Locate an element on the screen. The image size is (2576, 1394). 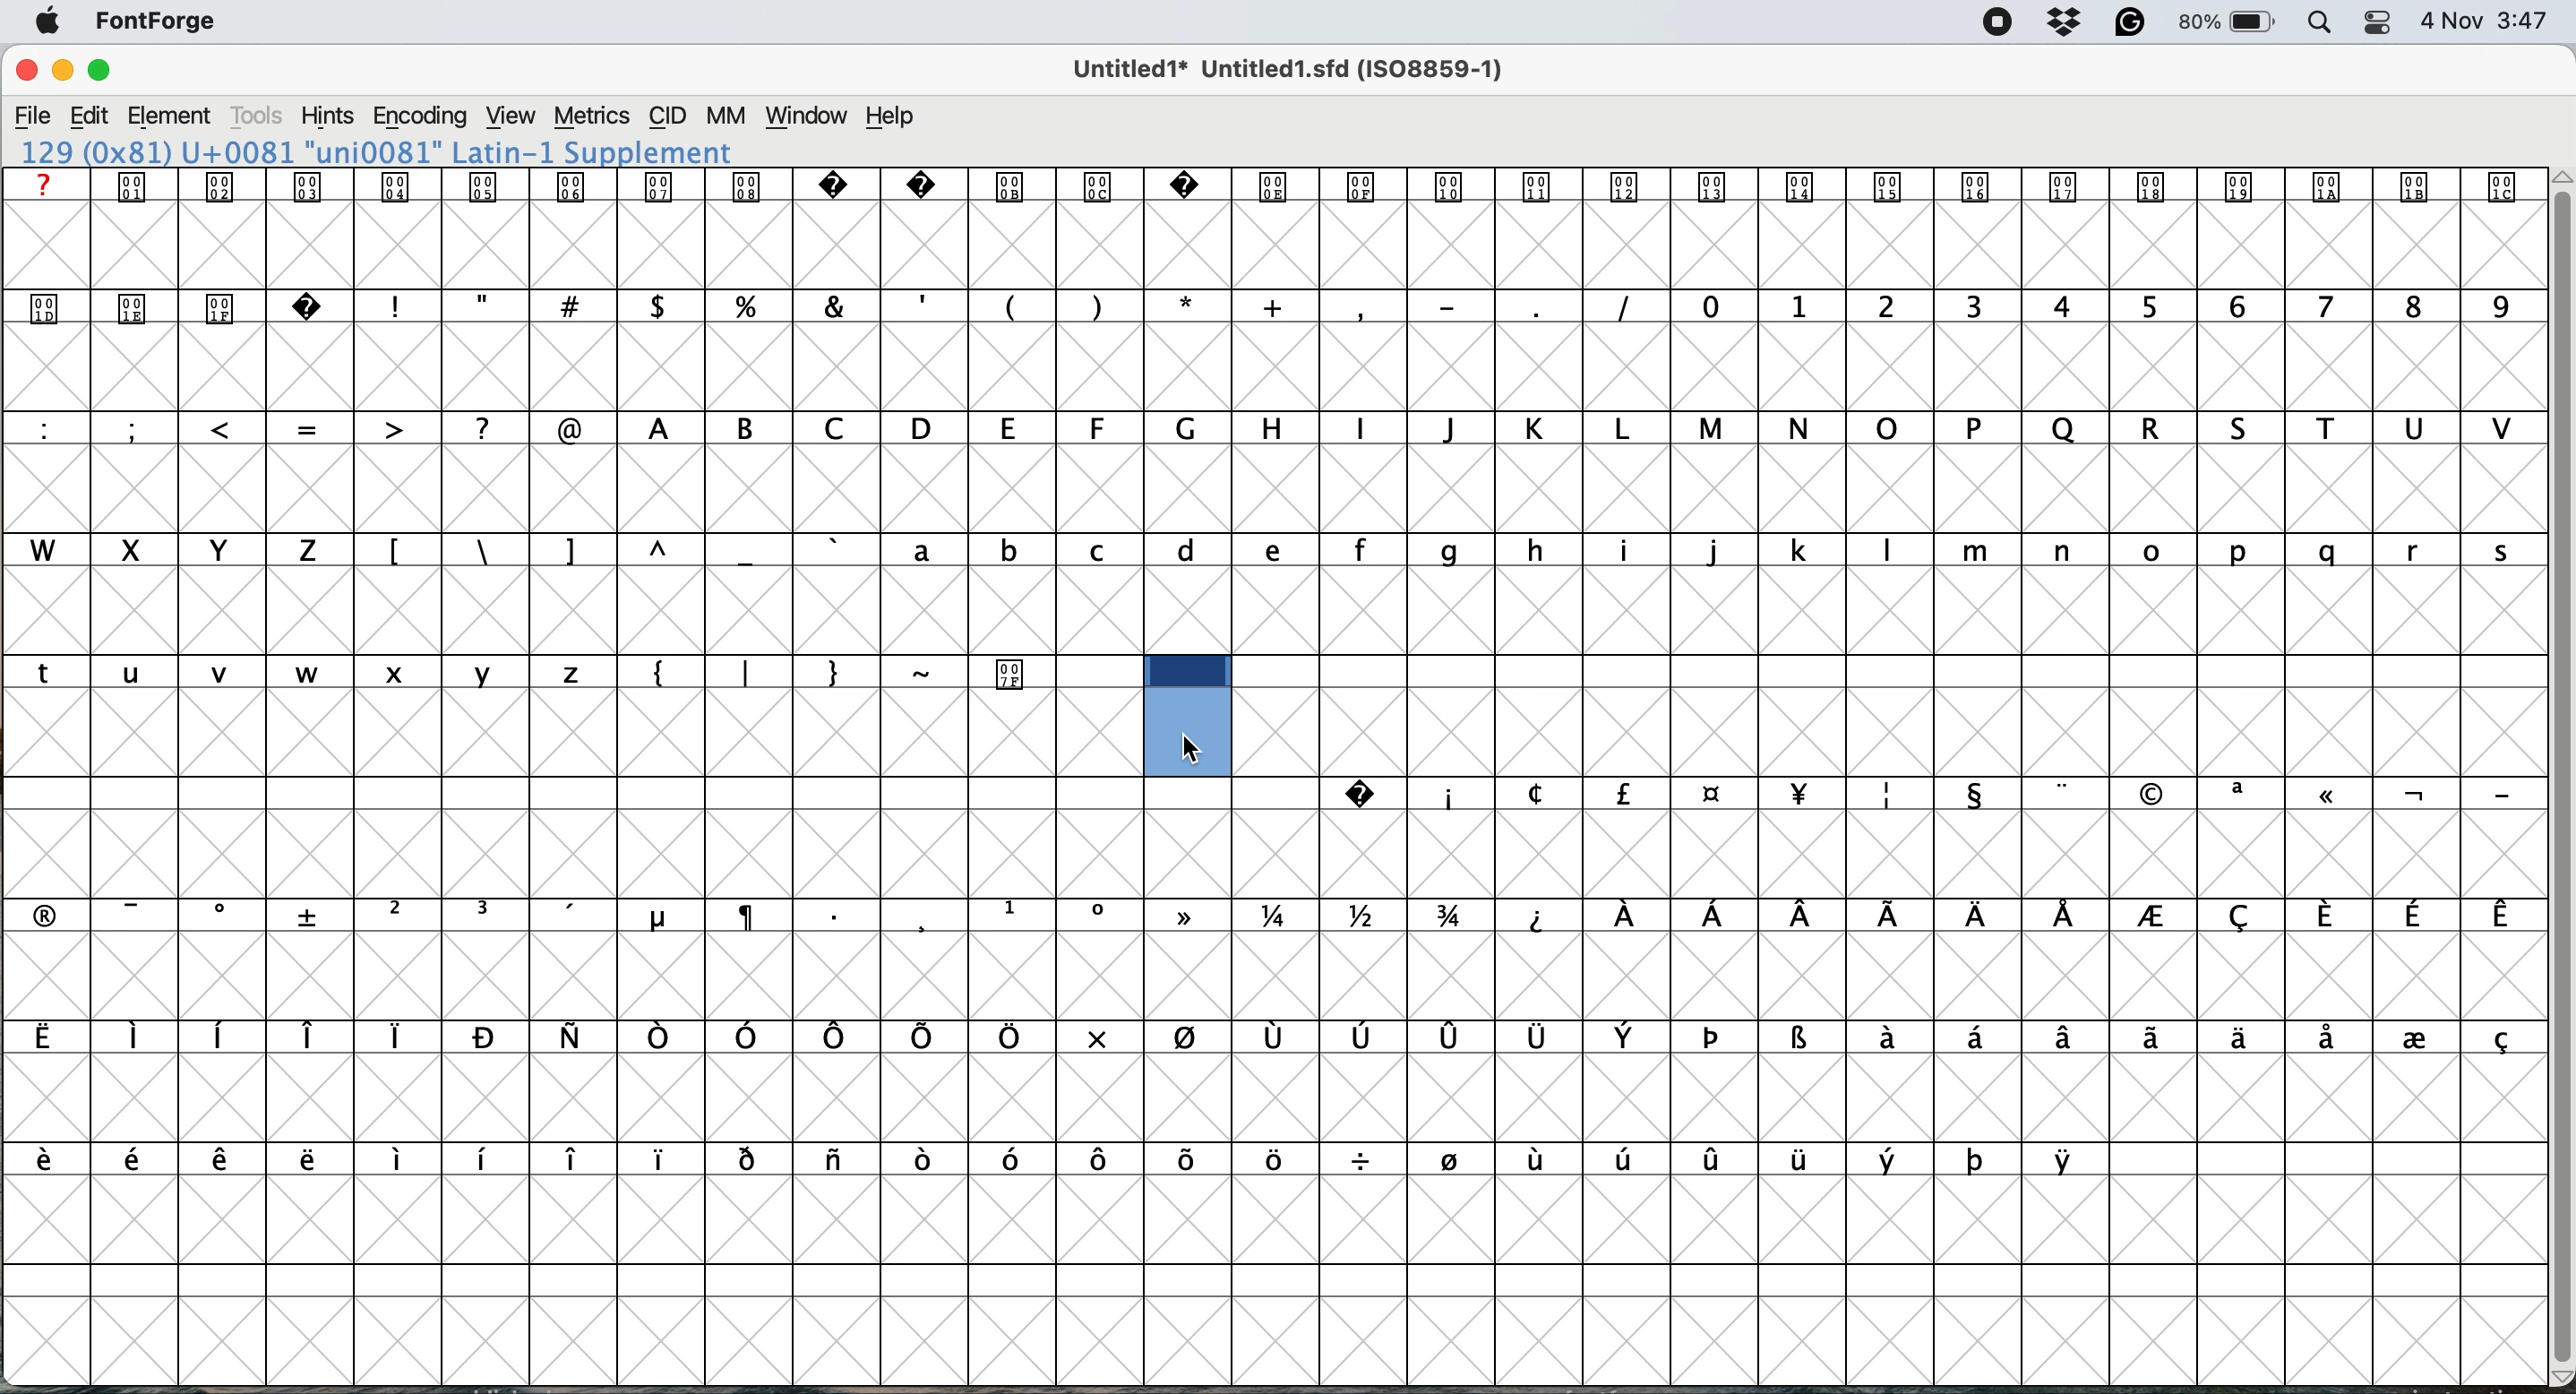
Latin Extended-A – Lowercase Accented Letters & Mathematical Symbol is located at coordinates (1055, 1157).